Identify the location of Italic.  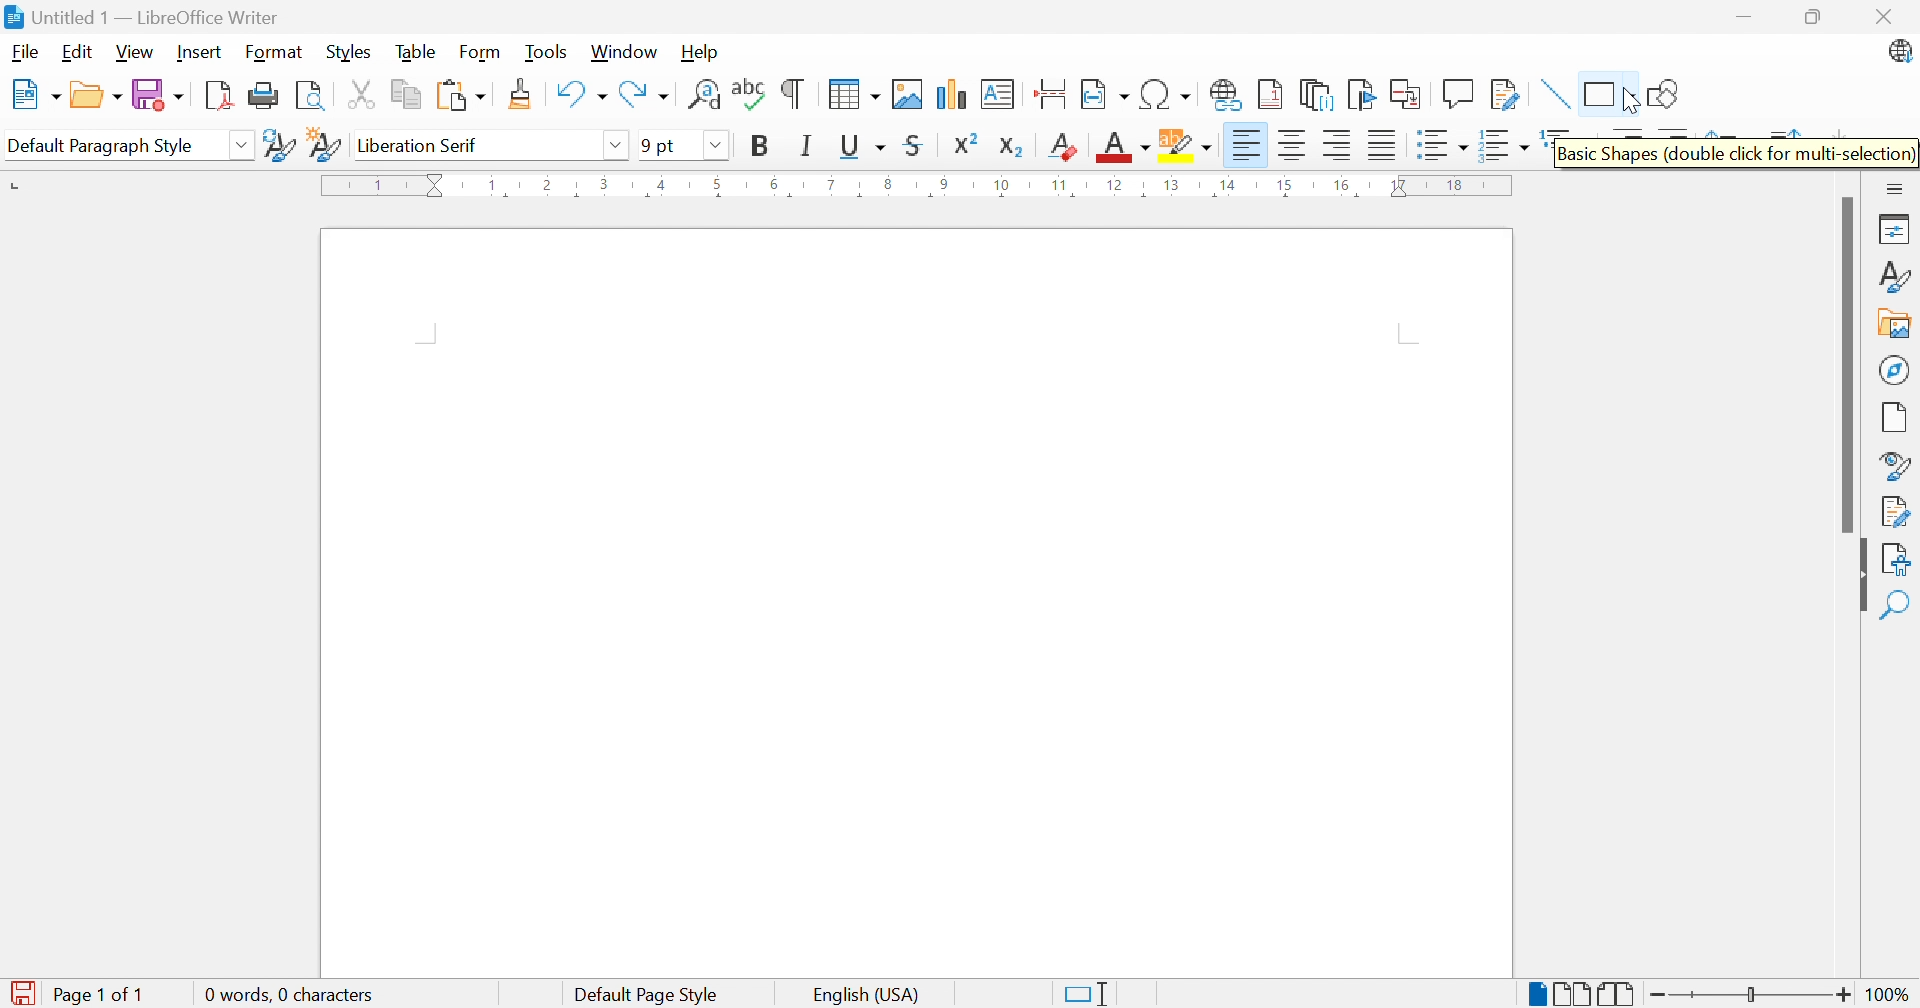
(805, 145).